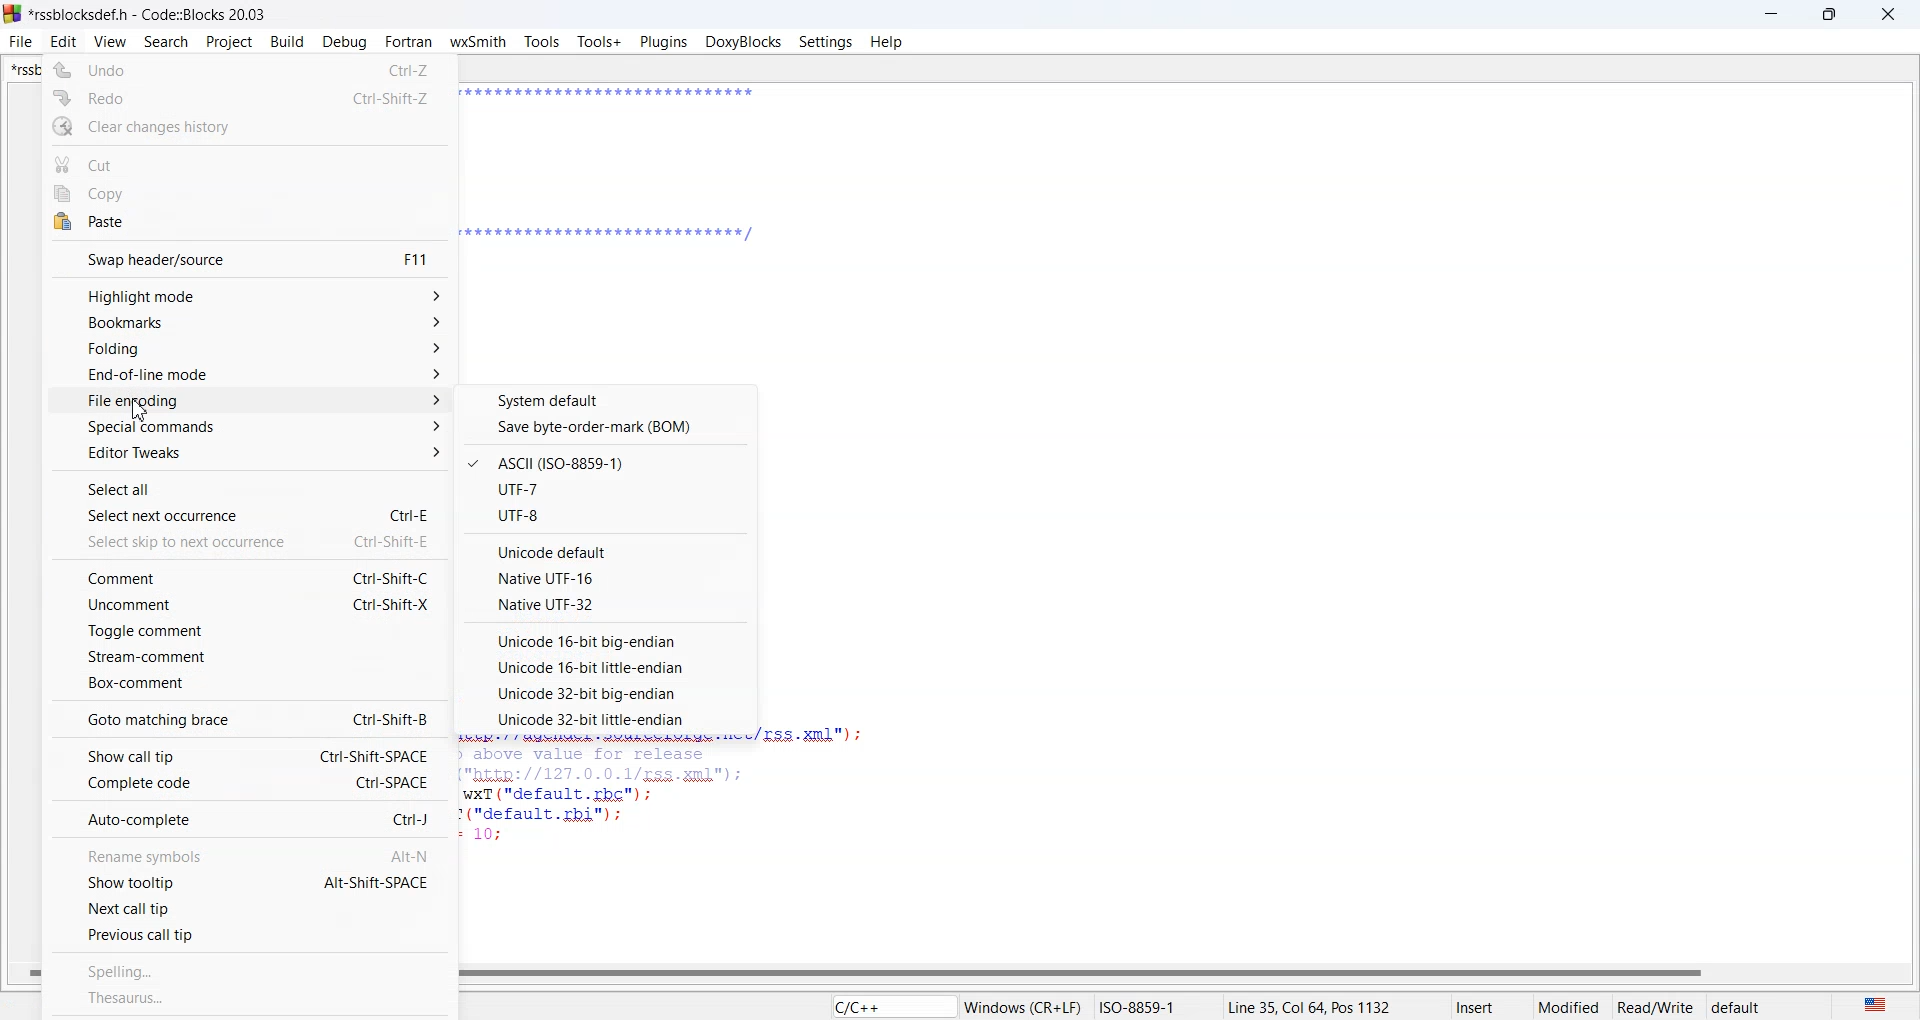 The height and width of the screenshot is (1020, 1920). I want to click on minimise, so click(1772, 14).